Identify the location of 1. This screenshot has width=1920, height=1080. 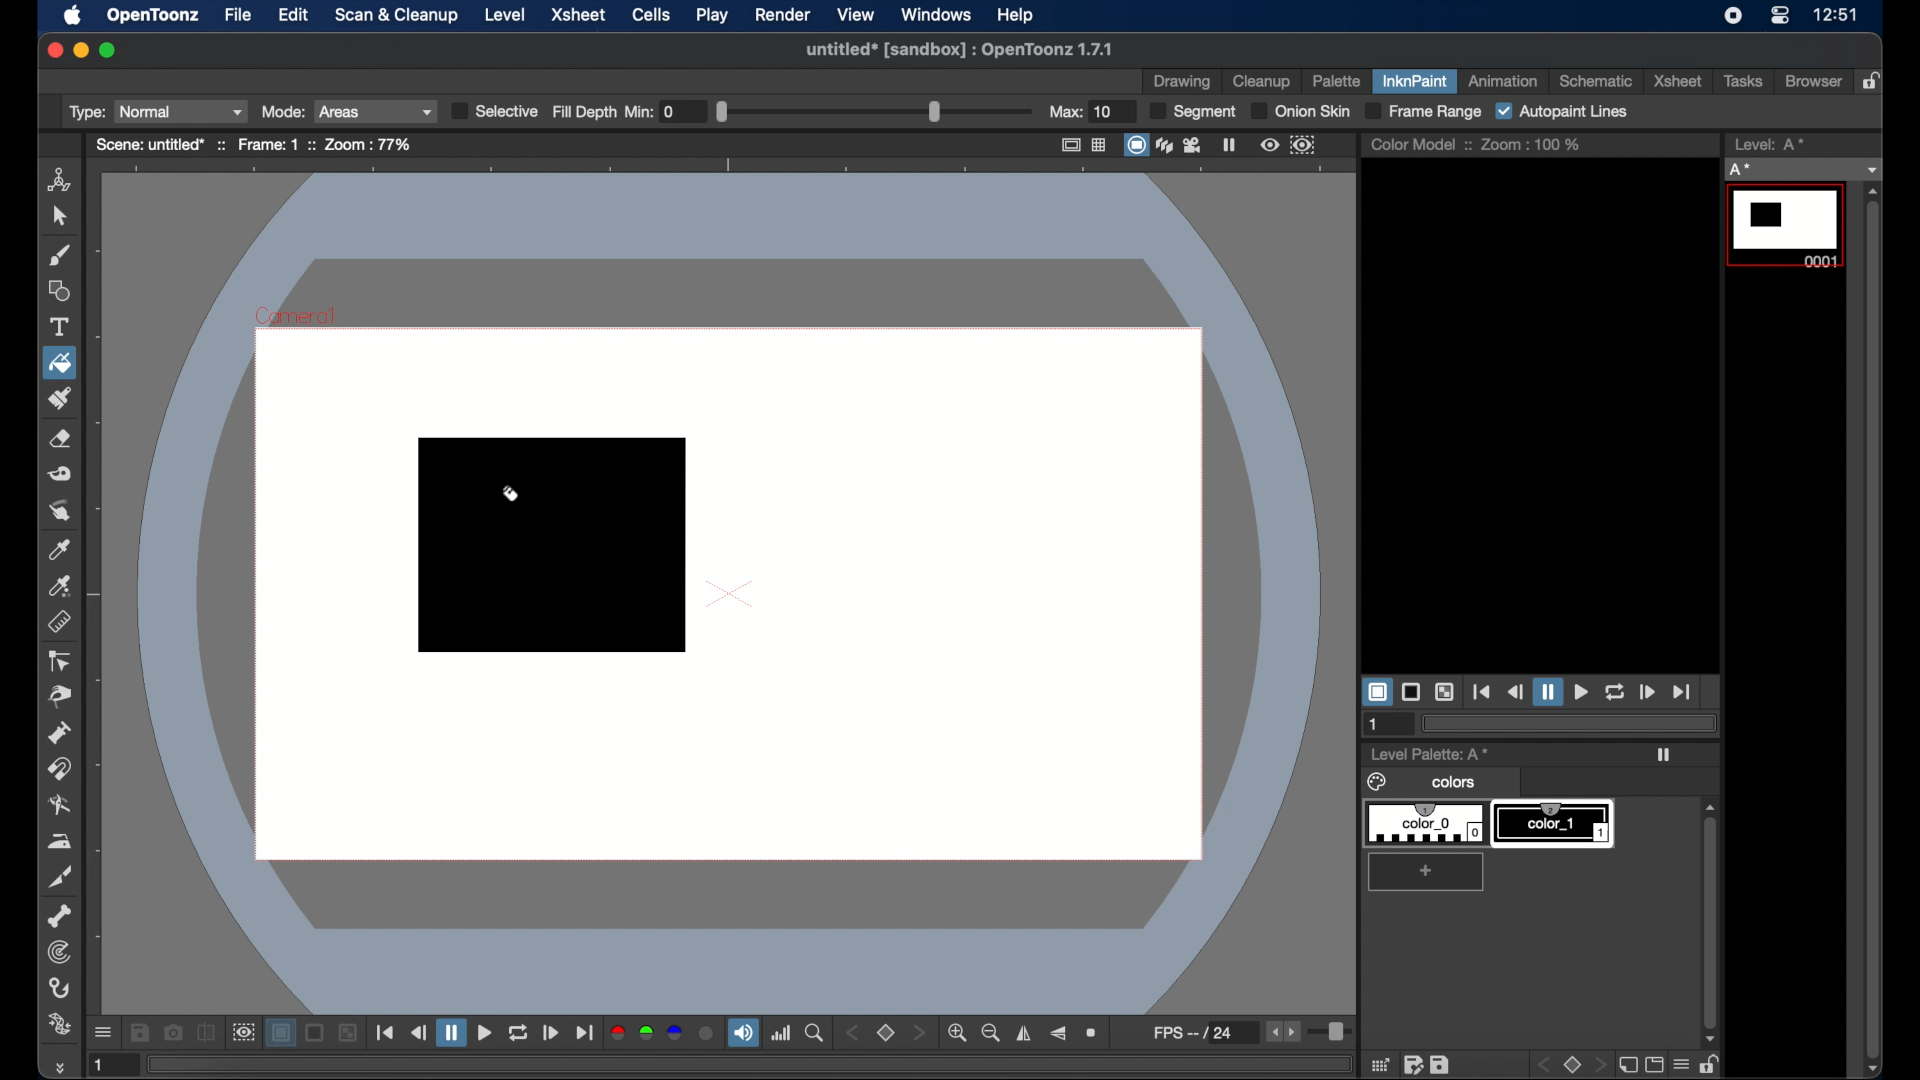
(1375, 725).